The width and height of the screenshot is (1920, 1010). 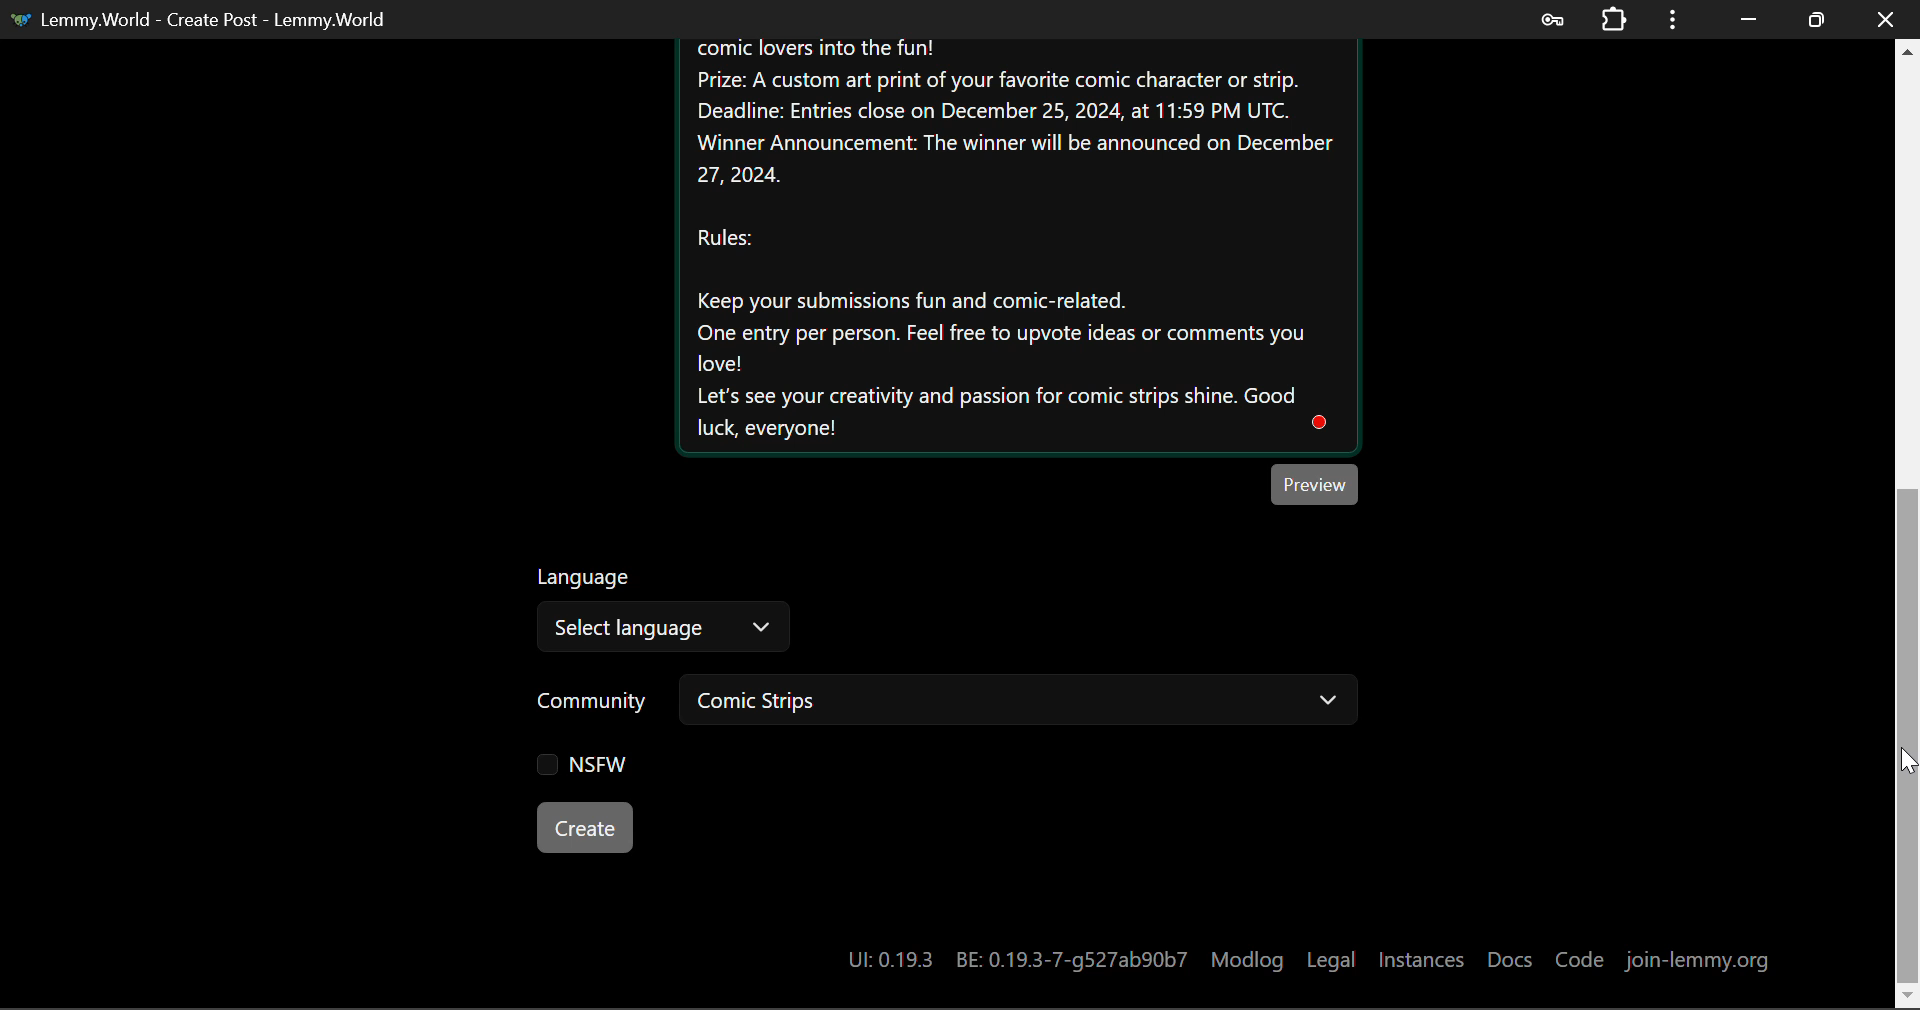 I want to click on Extensions, so click(x=1613, y=19).